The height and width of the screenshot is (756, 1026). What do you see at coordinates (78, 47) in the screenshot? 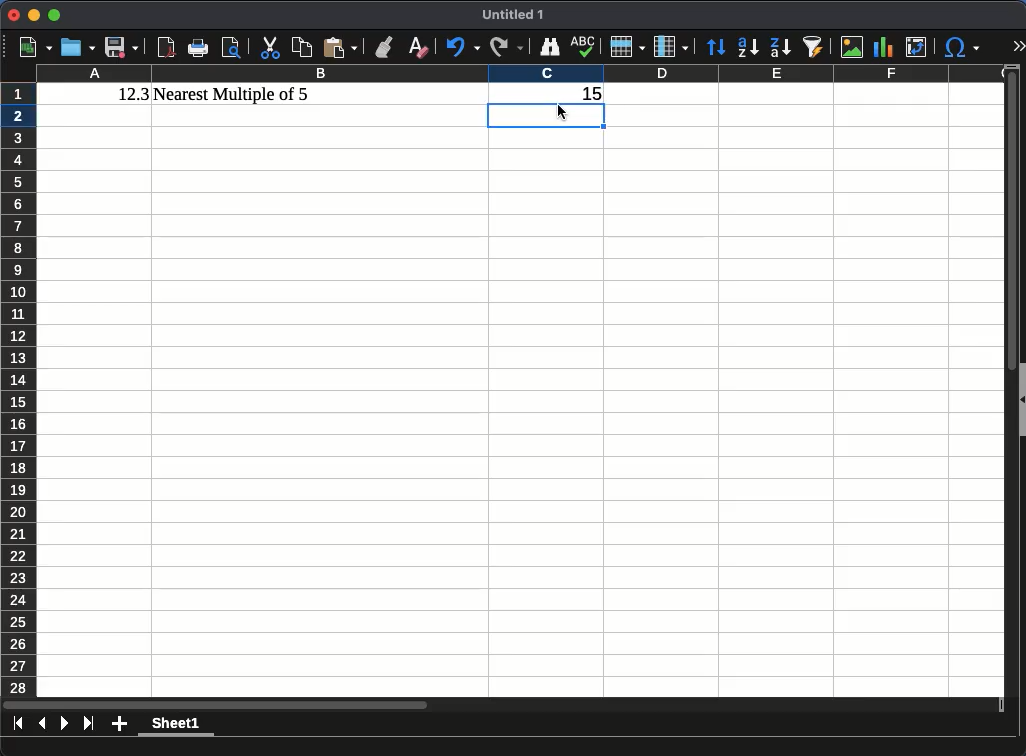
I see `open` at bounding box center [78, 47].